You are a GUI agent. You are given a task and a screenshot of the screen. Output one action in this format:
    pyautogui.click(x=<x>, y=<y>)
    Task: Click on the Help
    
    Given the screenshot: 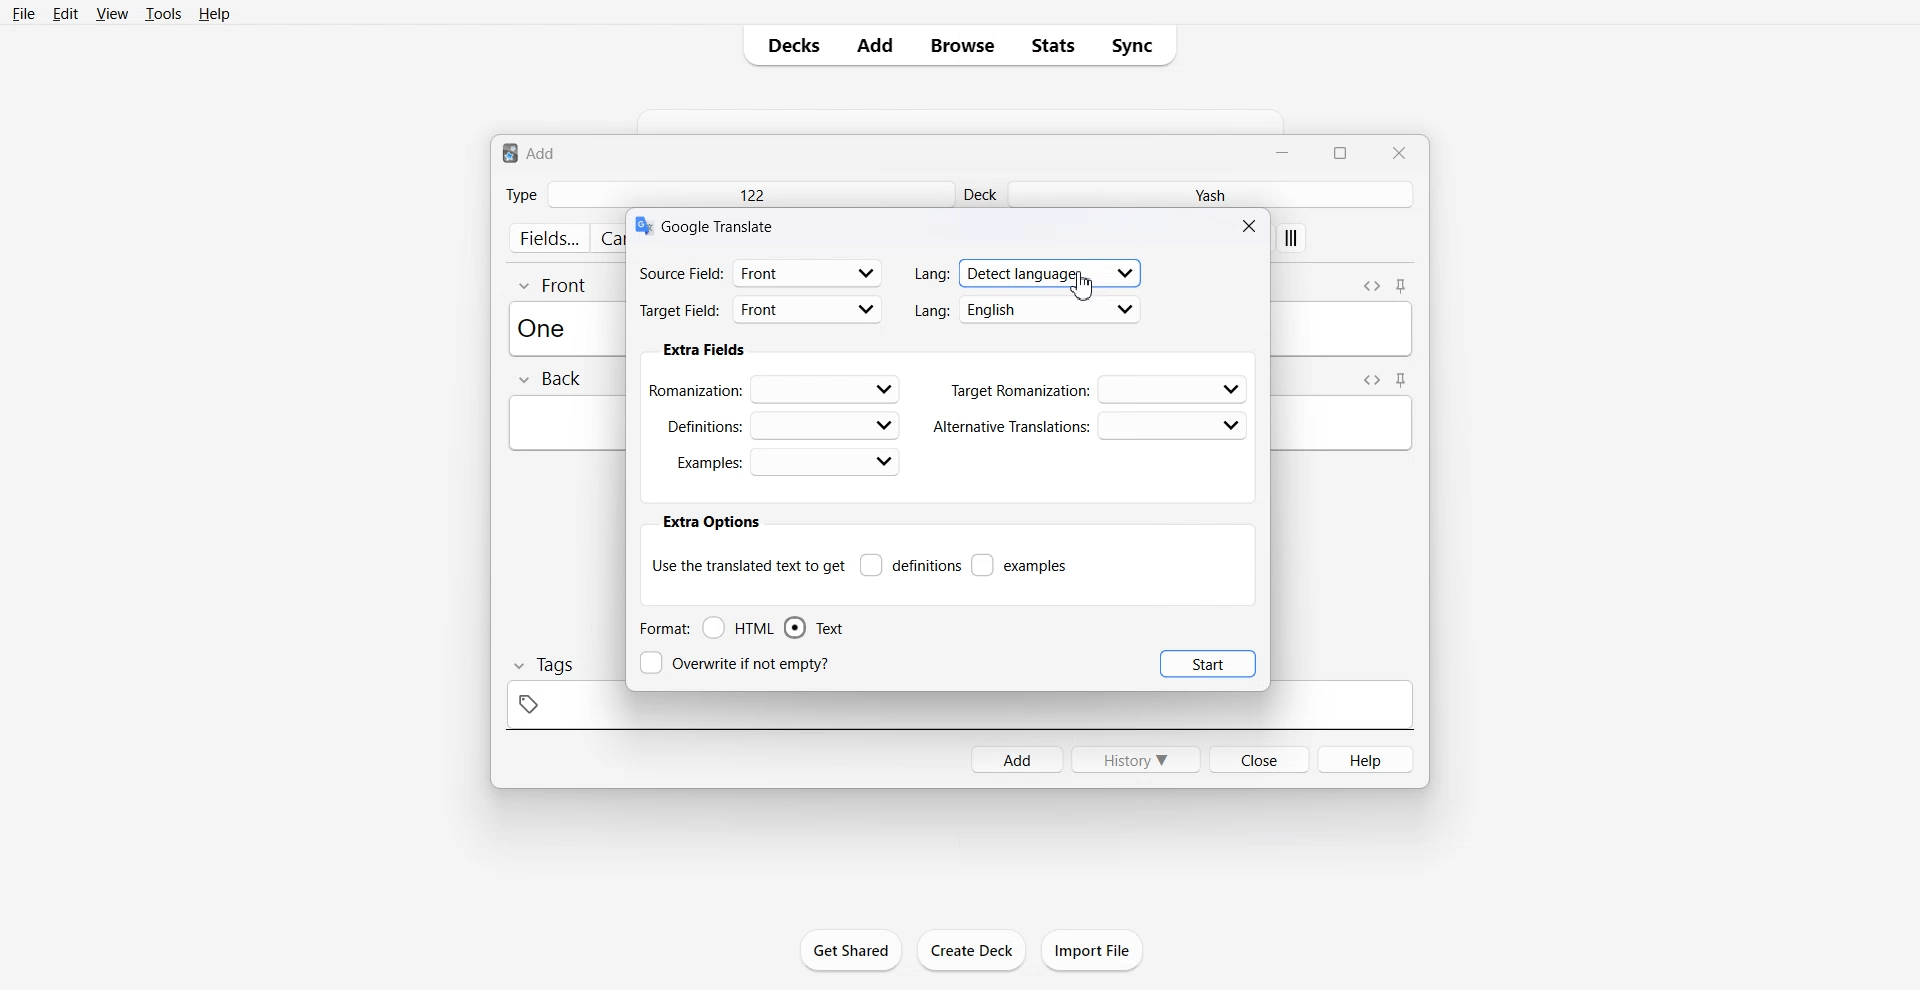 What is the action you would take?
    pyautogui.click(x=1367, y=759)
    